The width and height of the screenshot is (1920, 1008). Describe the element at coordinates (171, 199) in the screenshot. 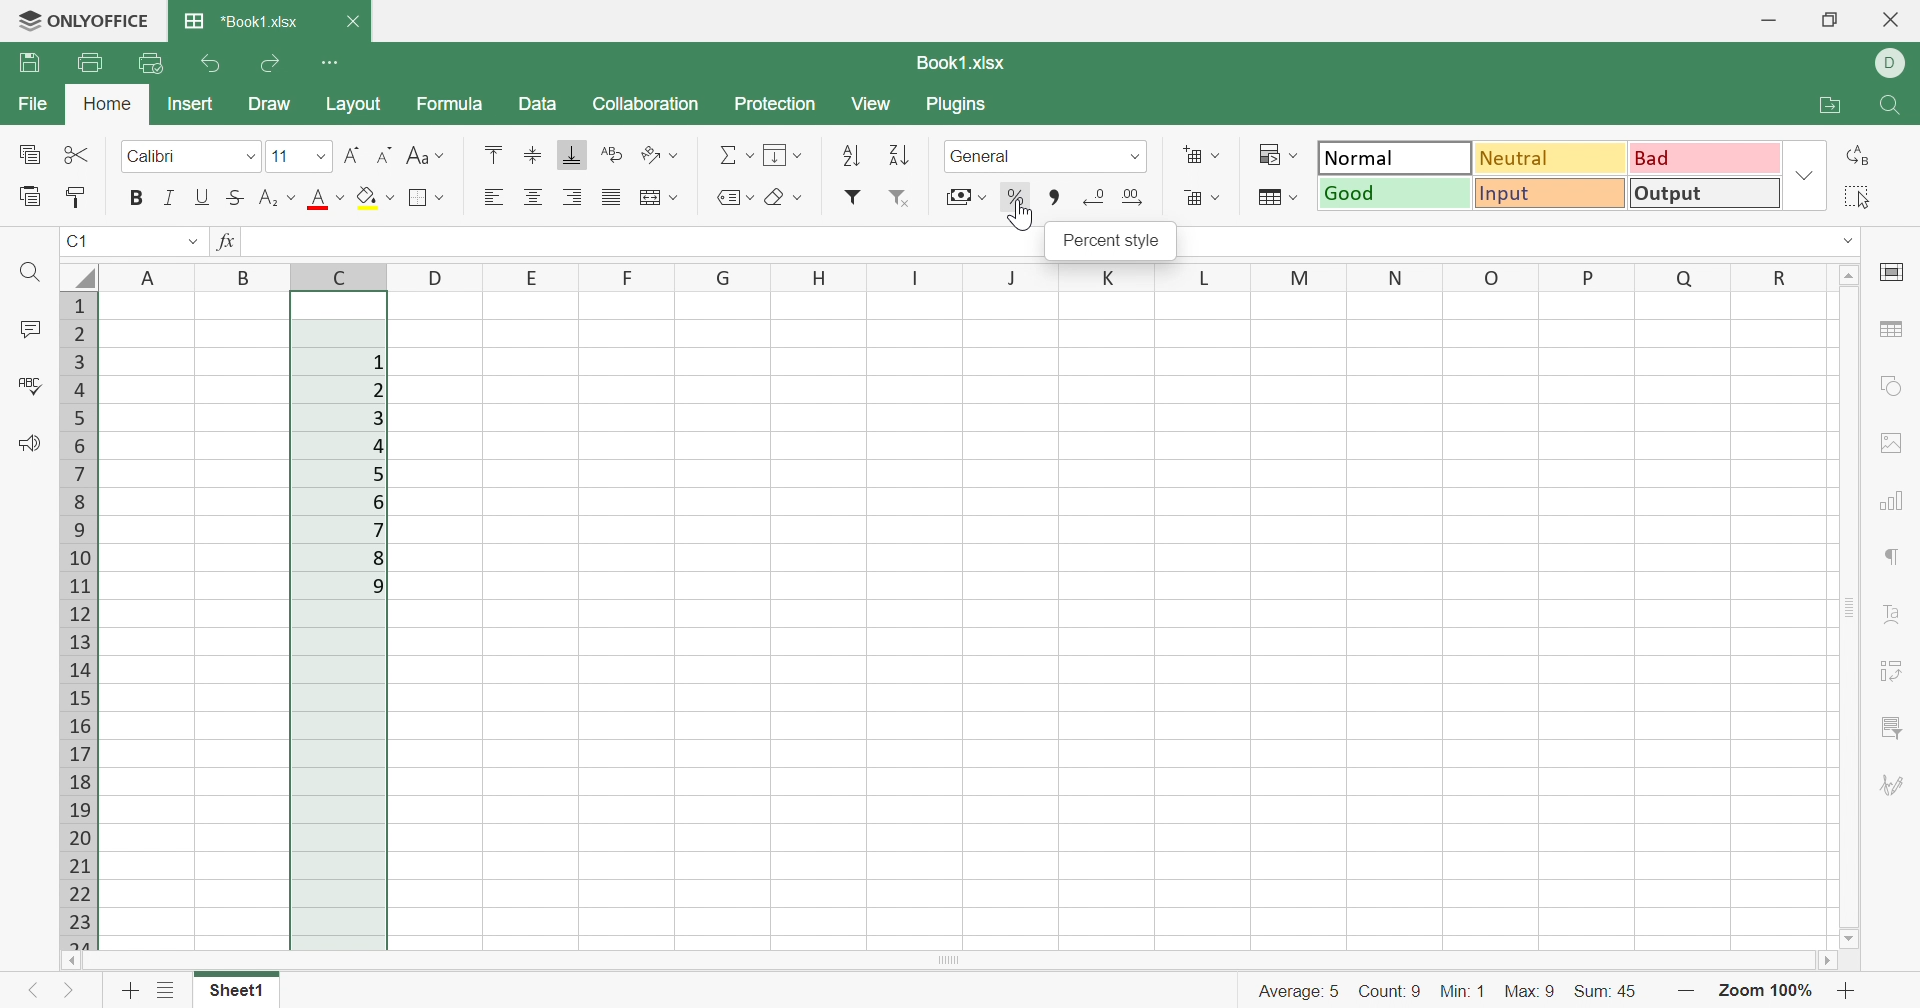

I see `Italic` at that location.